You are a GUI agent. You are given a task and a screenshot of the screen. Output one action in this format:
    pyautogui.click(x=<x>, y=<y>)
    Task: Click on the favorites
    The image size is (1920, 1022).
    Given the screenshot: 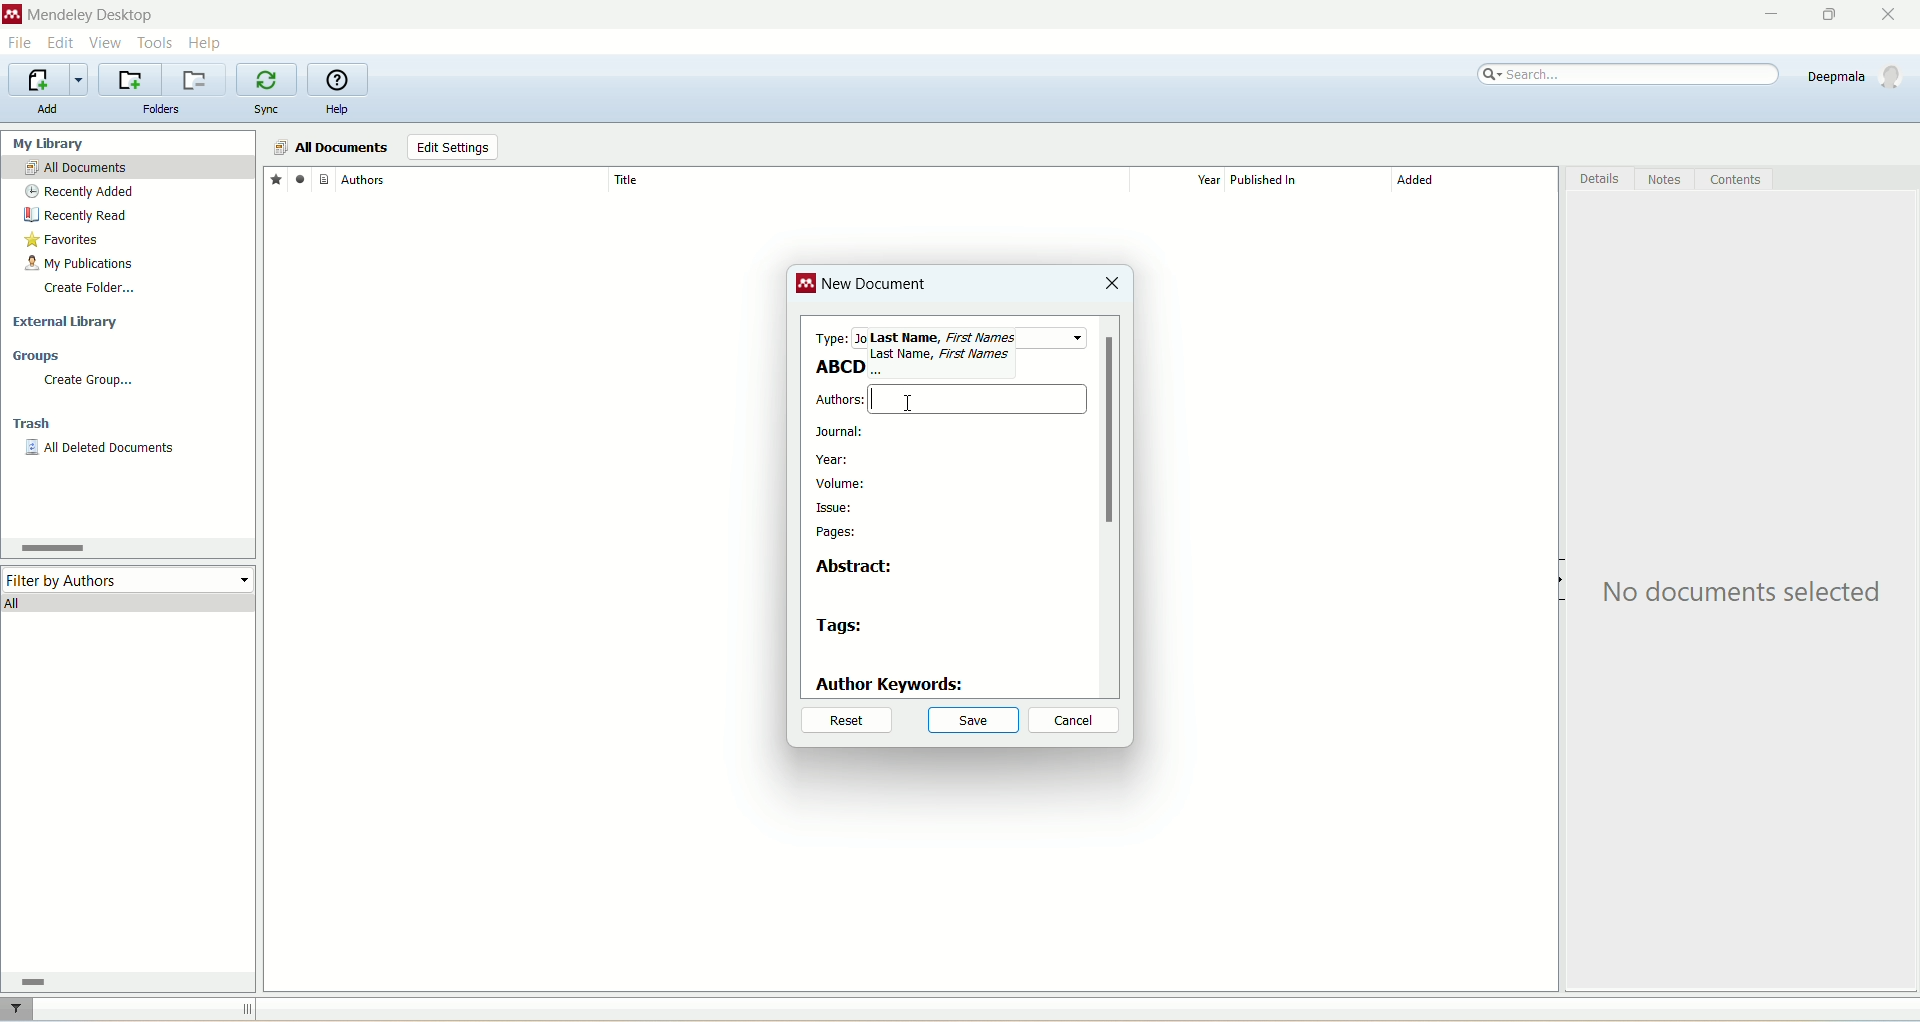 What is the action you would take?
    pyautogui.click(x=275, y=178)
    